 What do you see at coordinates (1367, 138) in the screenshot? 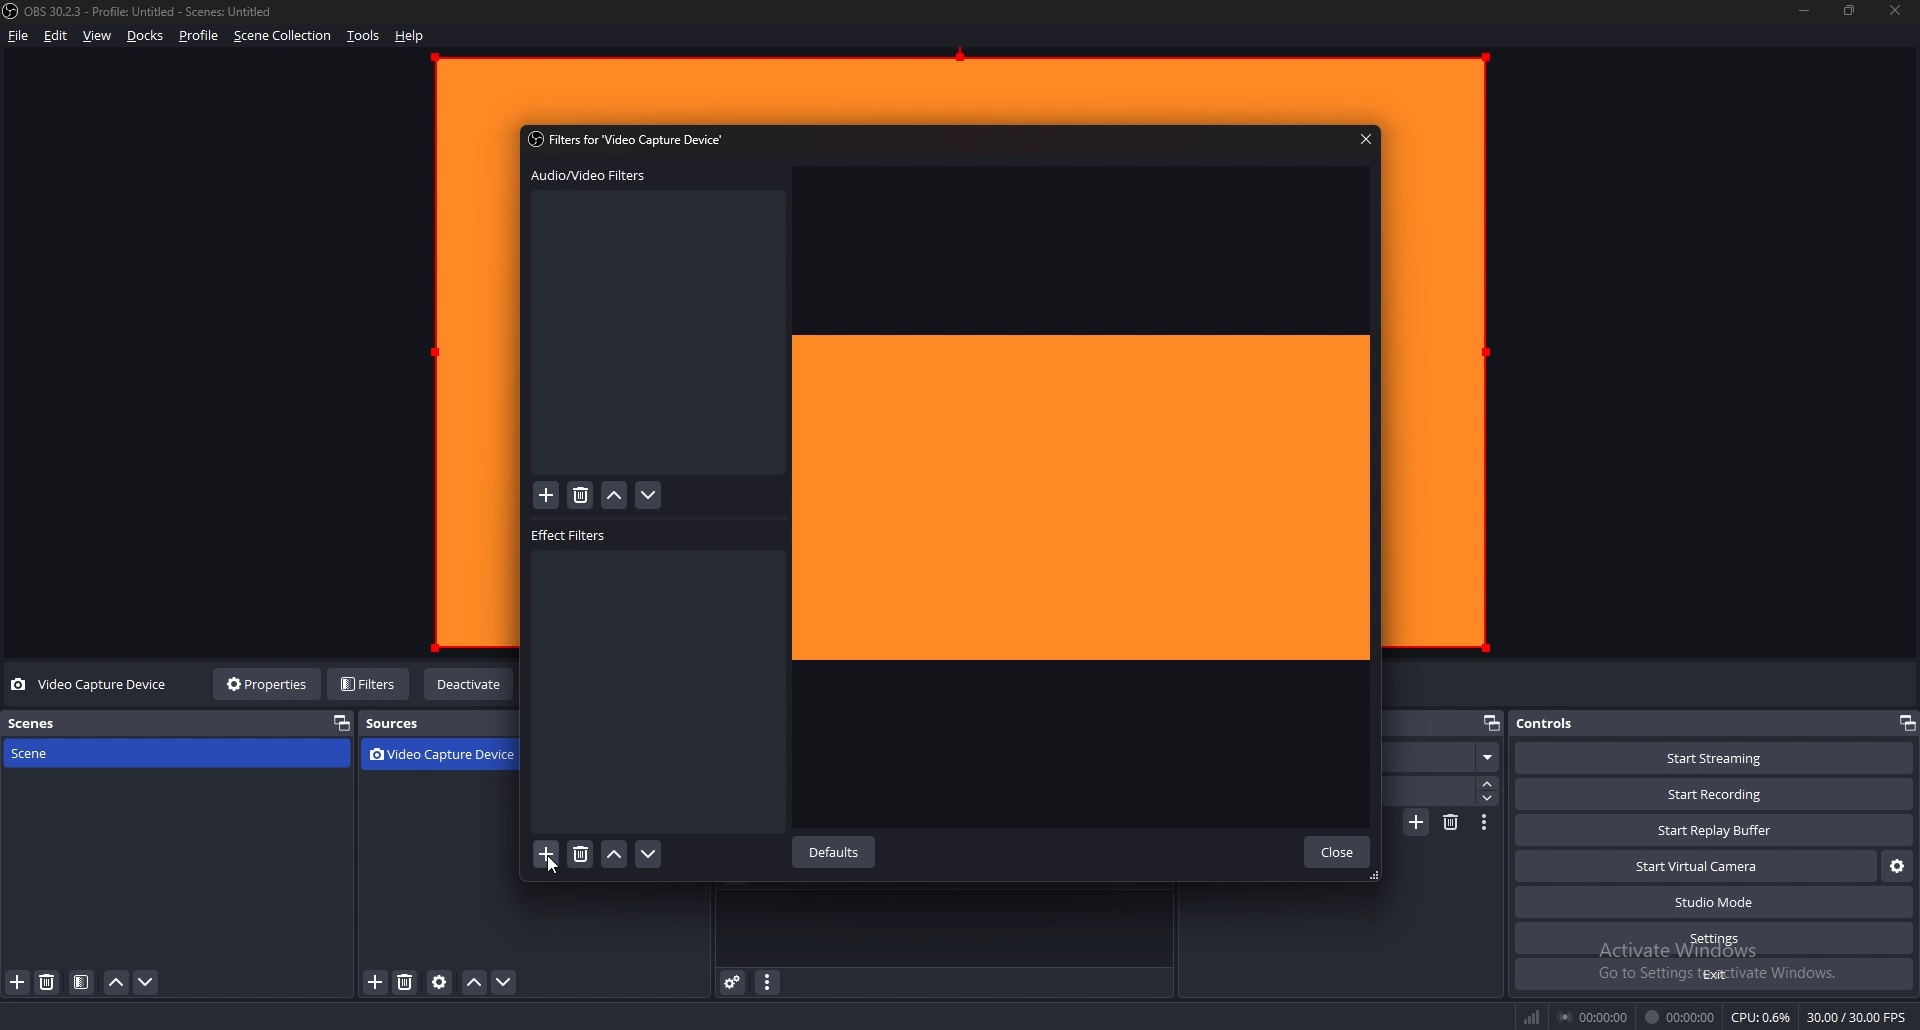
I see `close` at bounding box center [1367, 138].